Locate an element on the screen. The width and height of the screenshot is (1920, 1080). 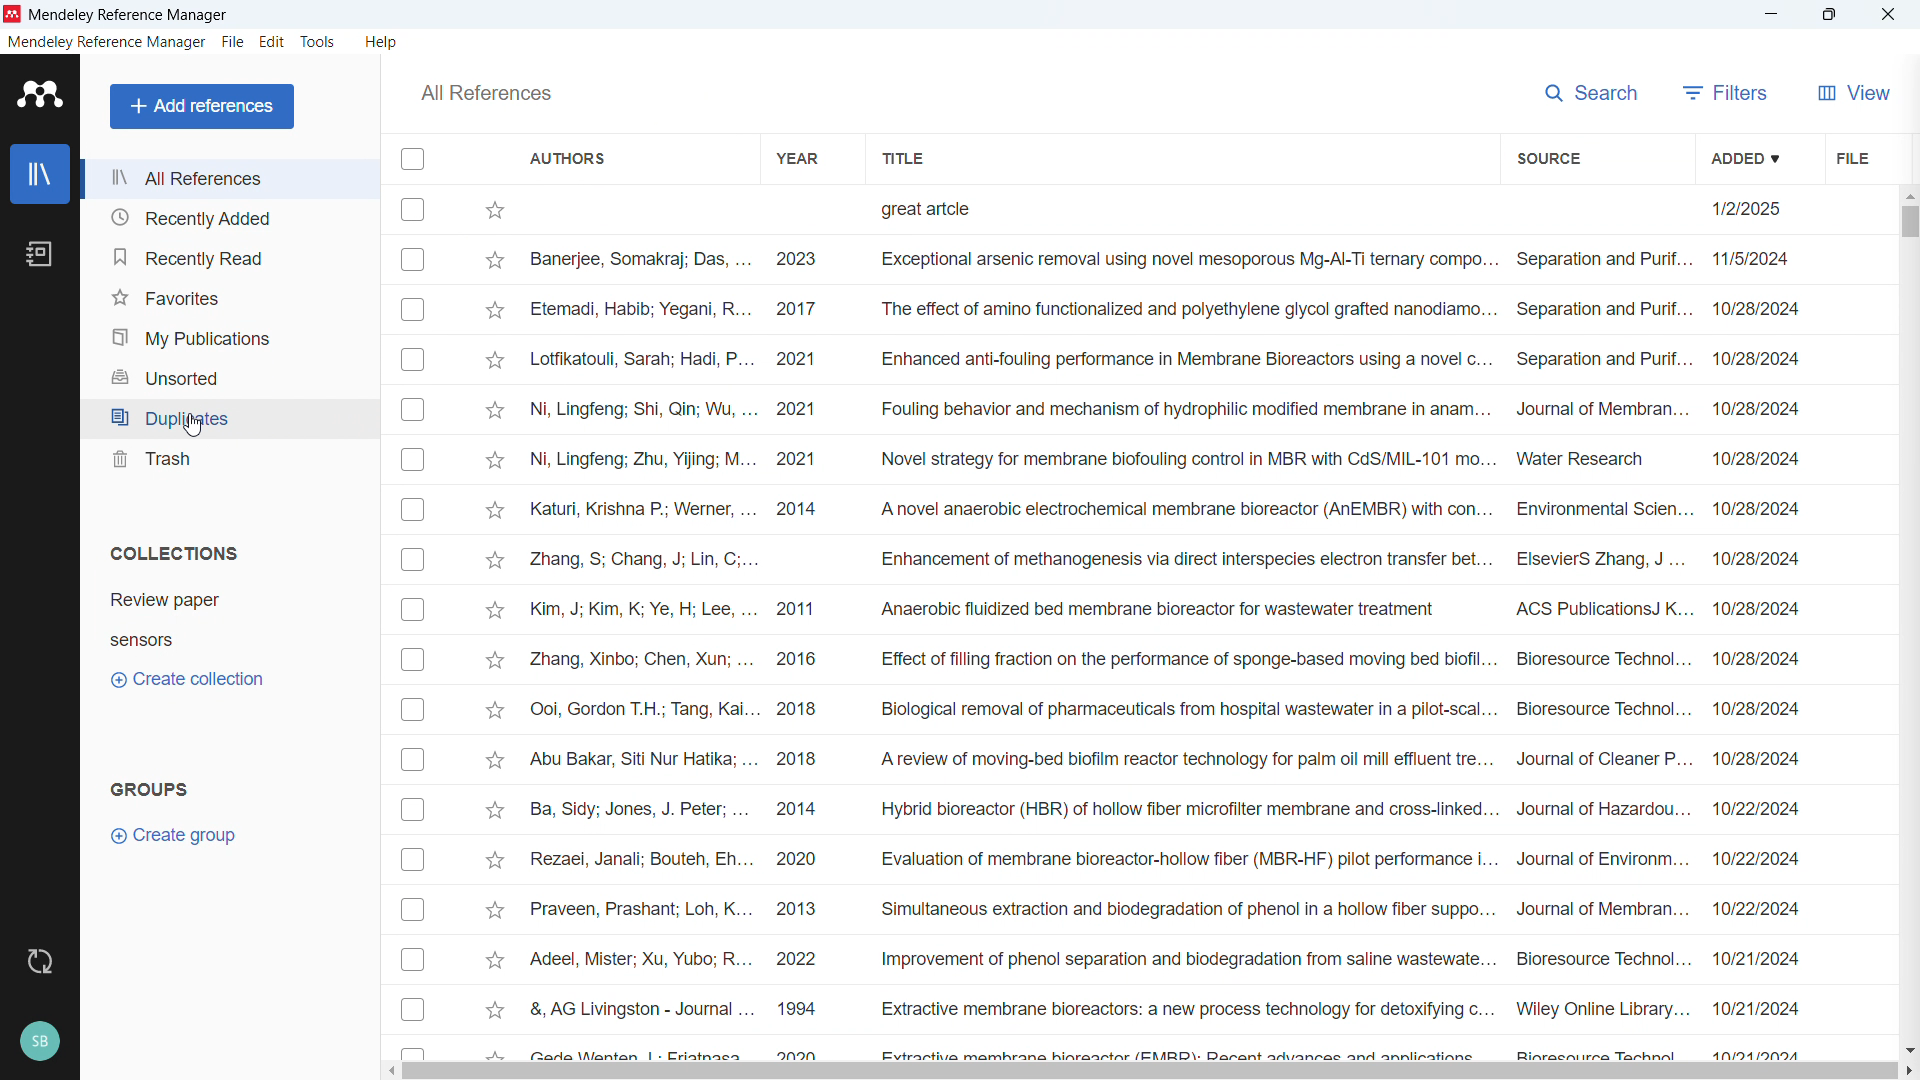
Sort by date added  is located at coordinates (1745, 158).